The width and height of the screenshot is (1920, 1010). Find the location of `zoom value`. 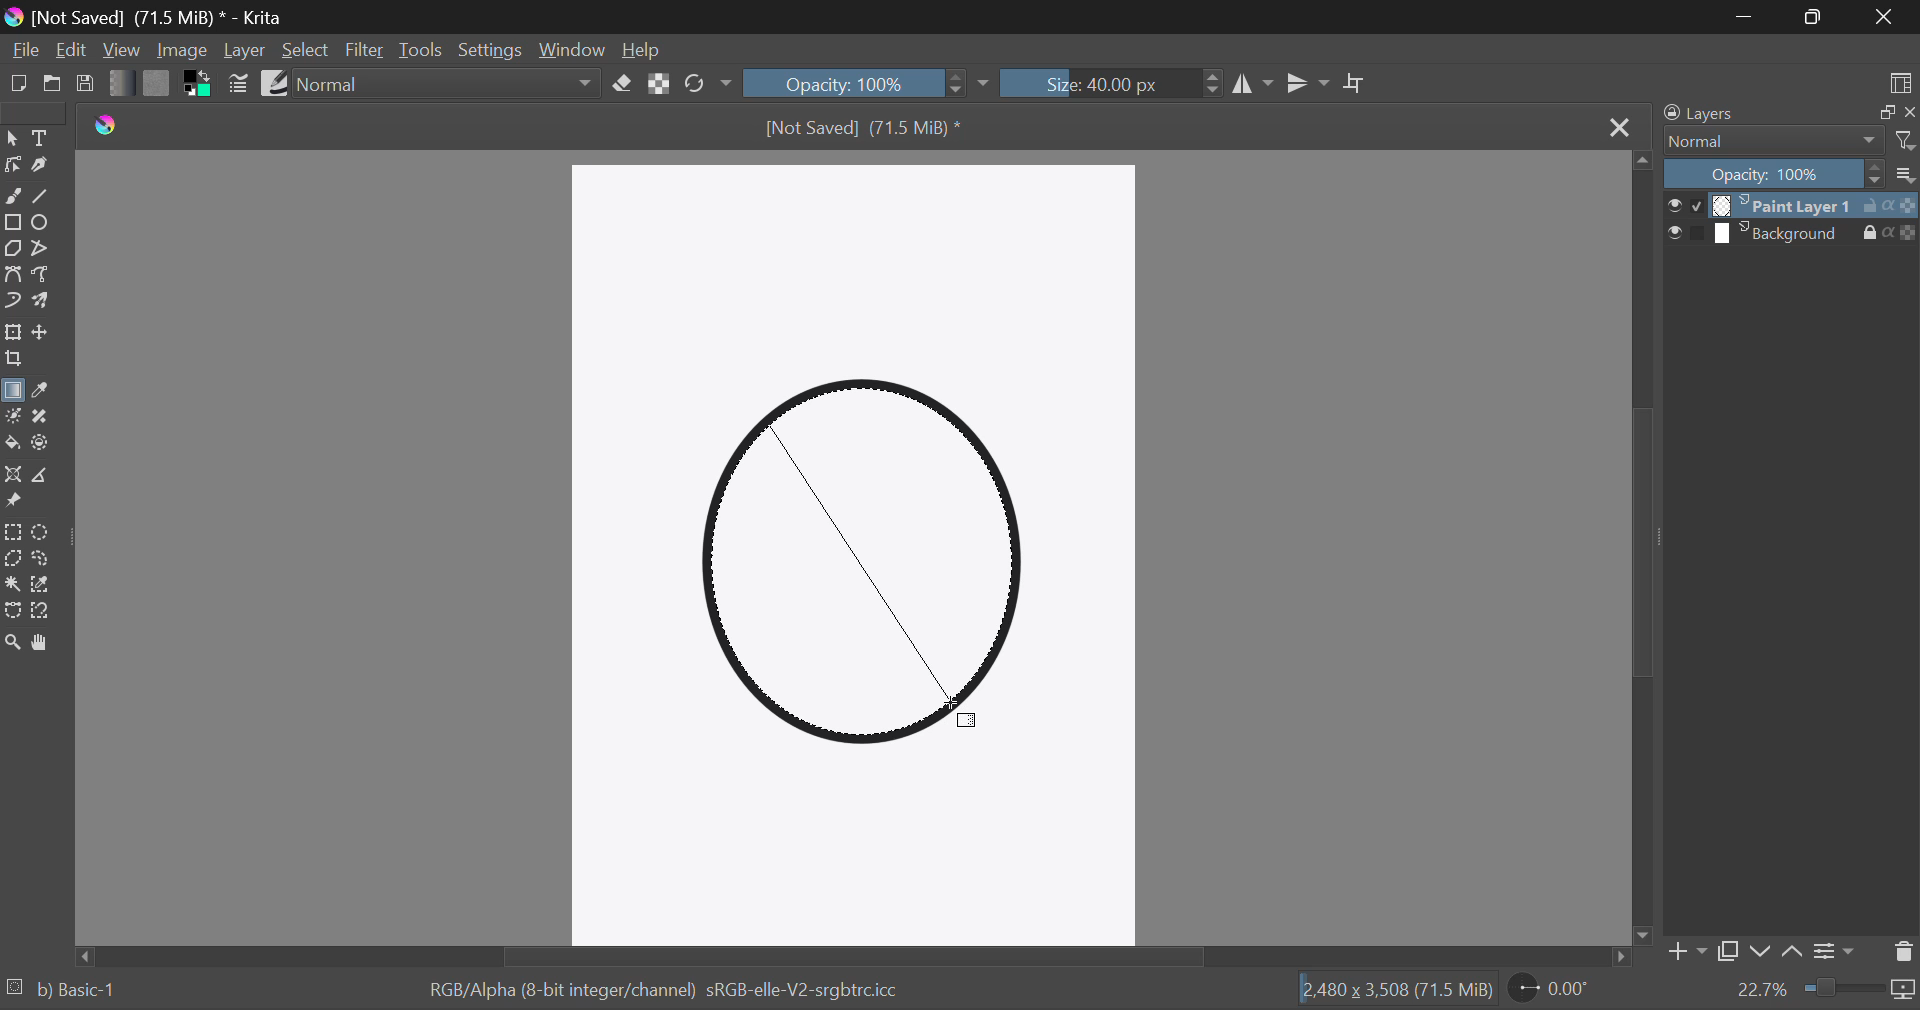

zoom value is located at coordinates (1764, 990).